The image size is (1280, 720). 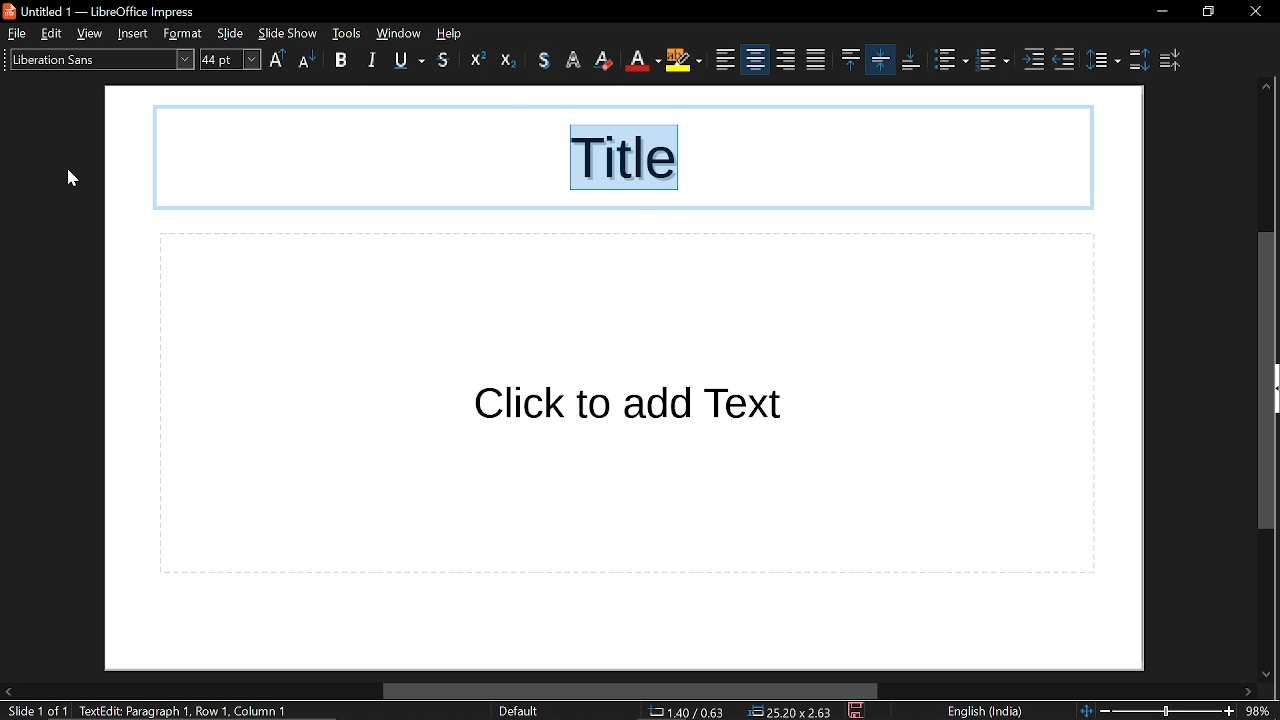 What do you see at coordinates (546, 60) in the screenshot?
I see `outline` at bounding box center [546, 60].